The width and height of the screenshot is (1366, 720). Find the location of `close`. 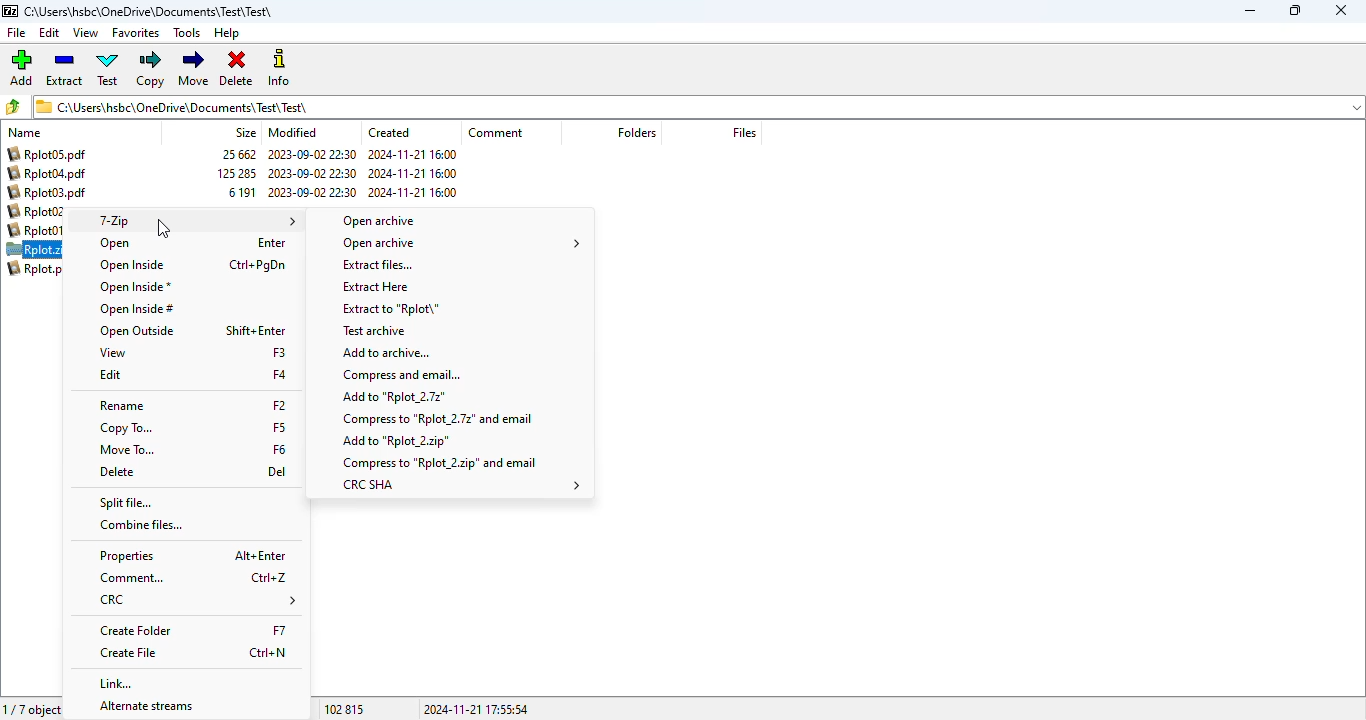

close is located at coordinates (1340, 10).